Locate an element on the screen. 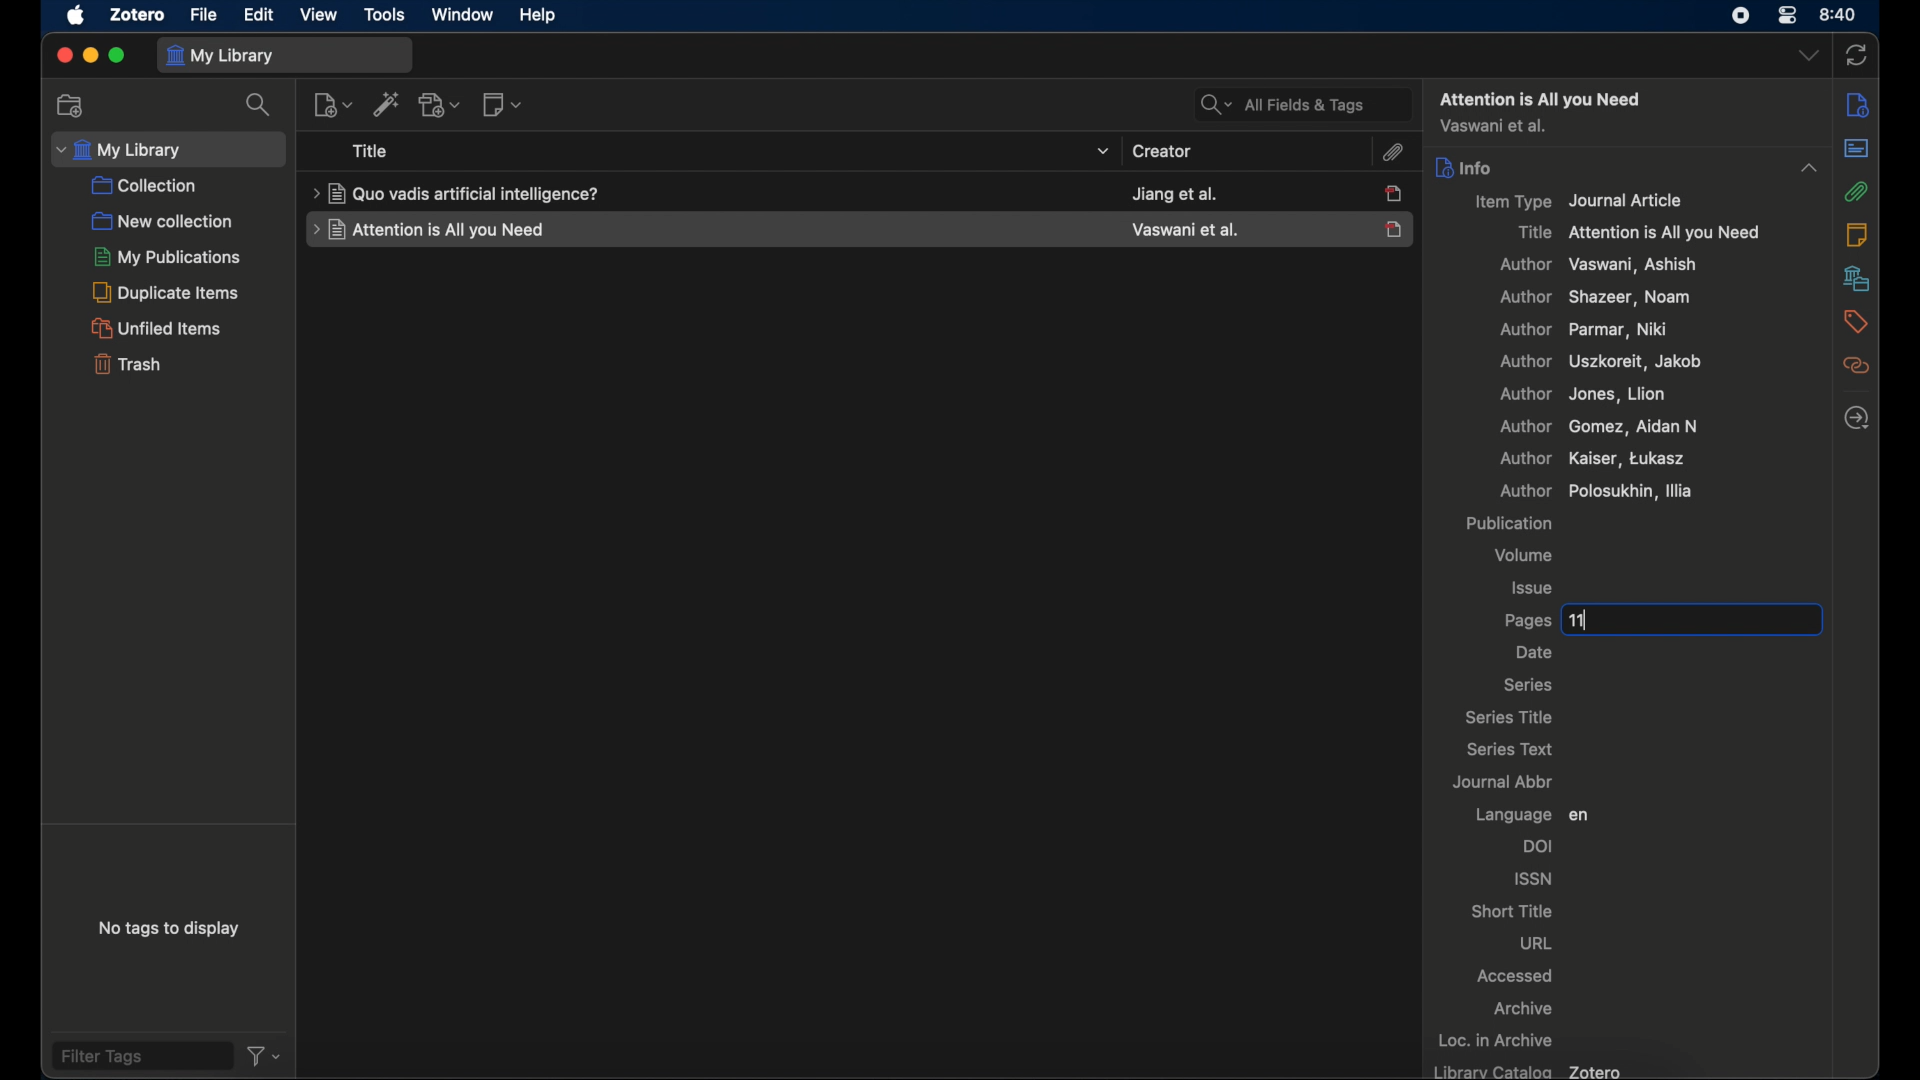 The height and width of the screenshot is (1080, 1920). locate is located at coordinates (1857, 418).